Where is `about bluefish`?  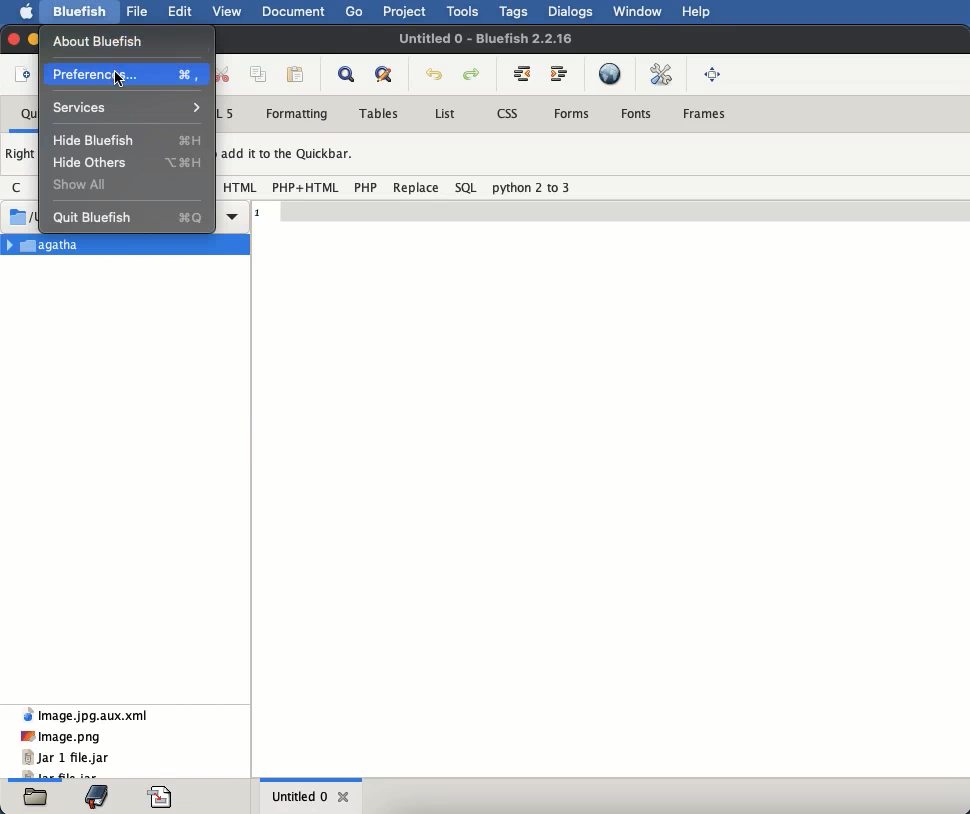 about bluefish is located at coordinates (99, 42).